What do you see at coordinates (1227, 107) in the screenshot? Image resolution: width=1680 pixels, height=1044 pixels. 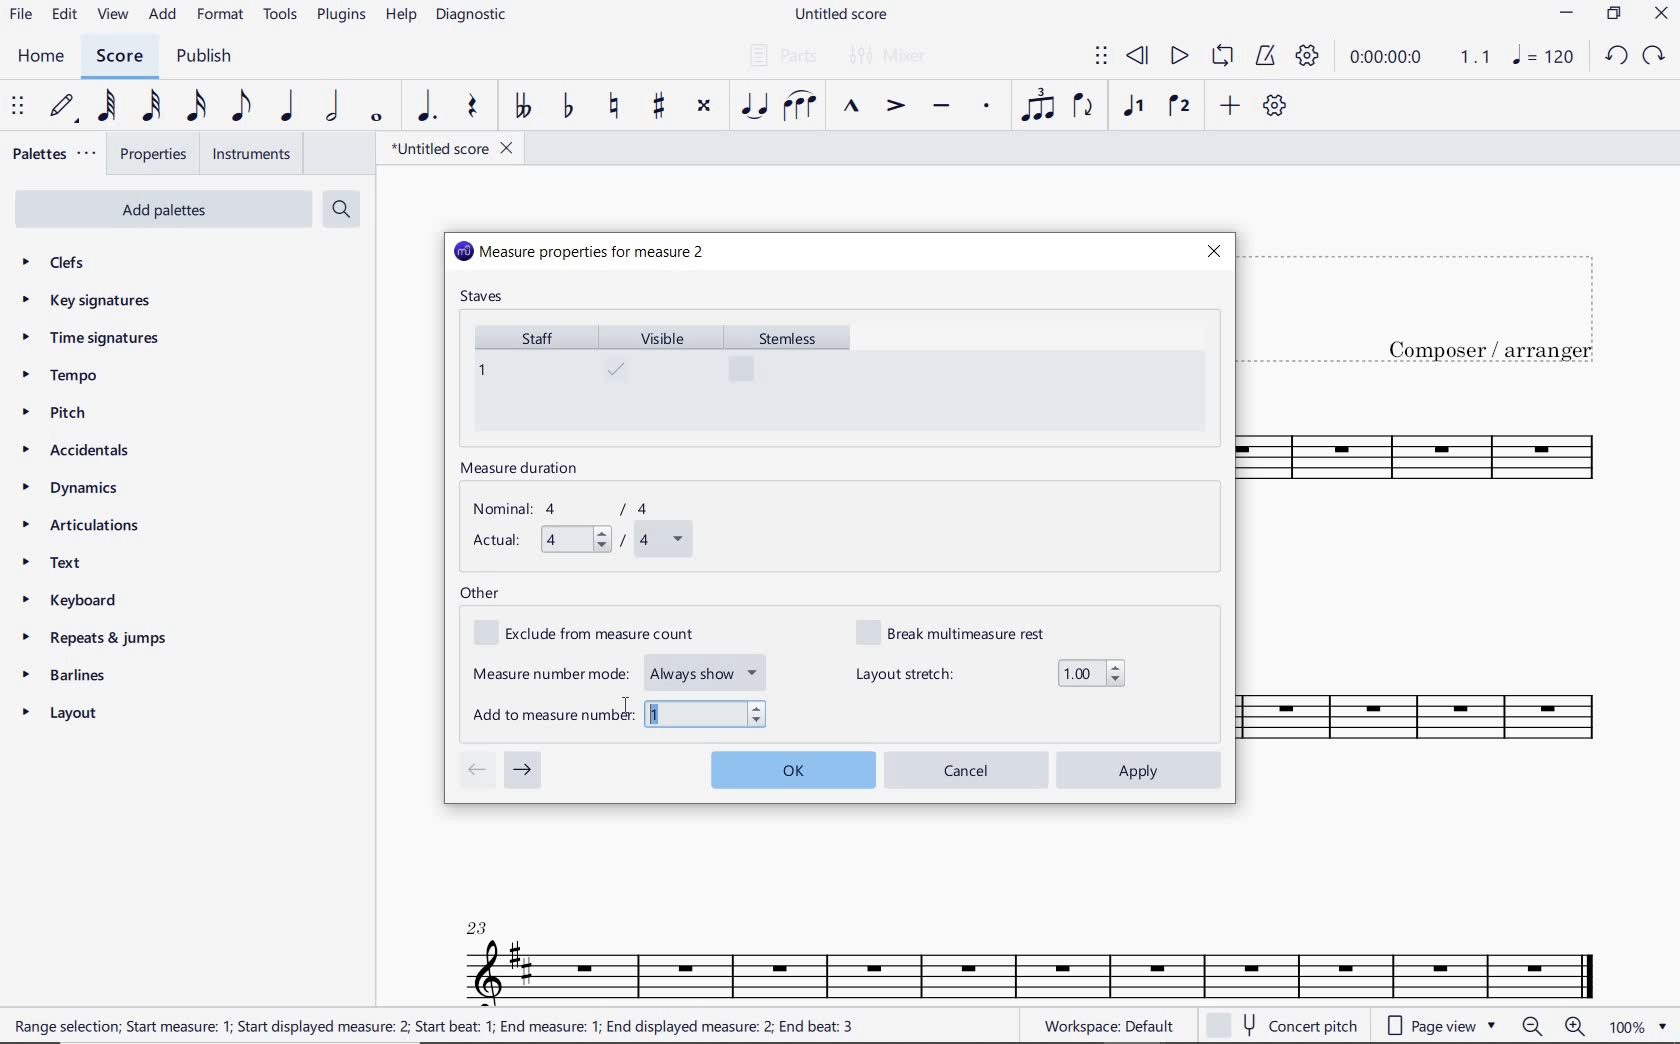 I see `ADD` at bounding box center [1227, 107].